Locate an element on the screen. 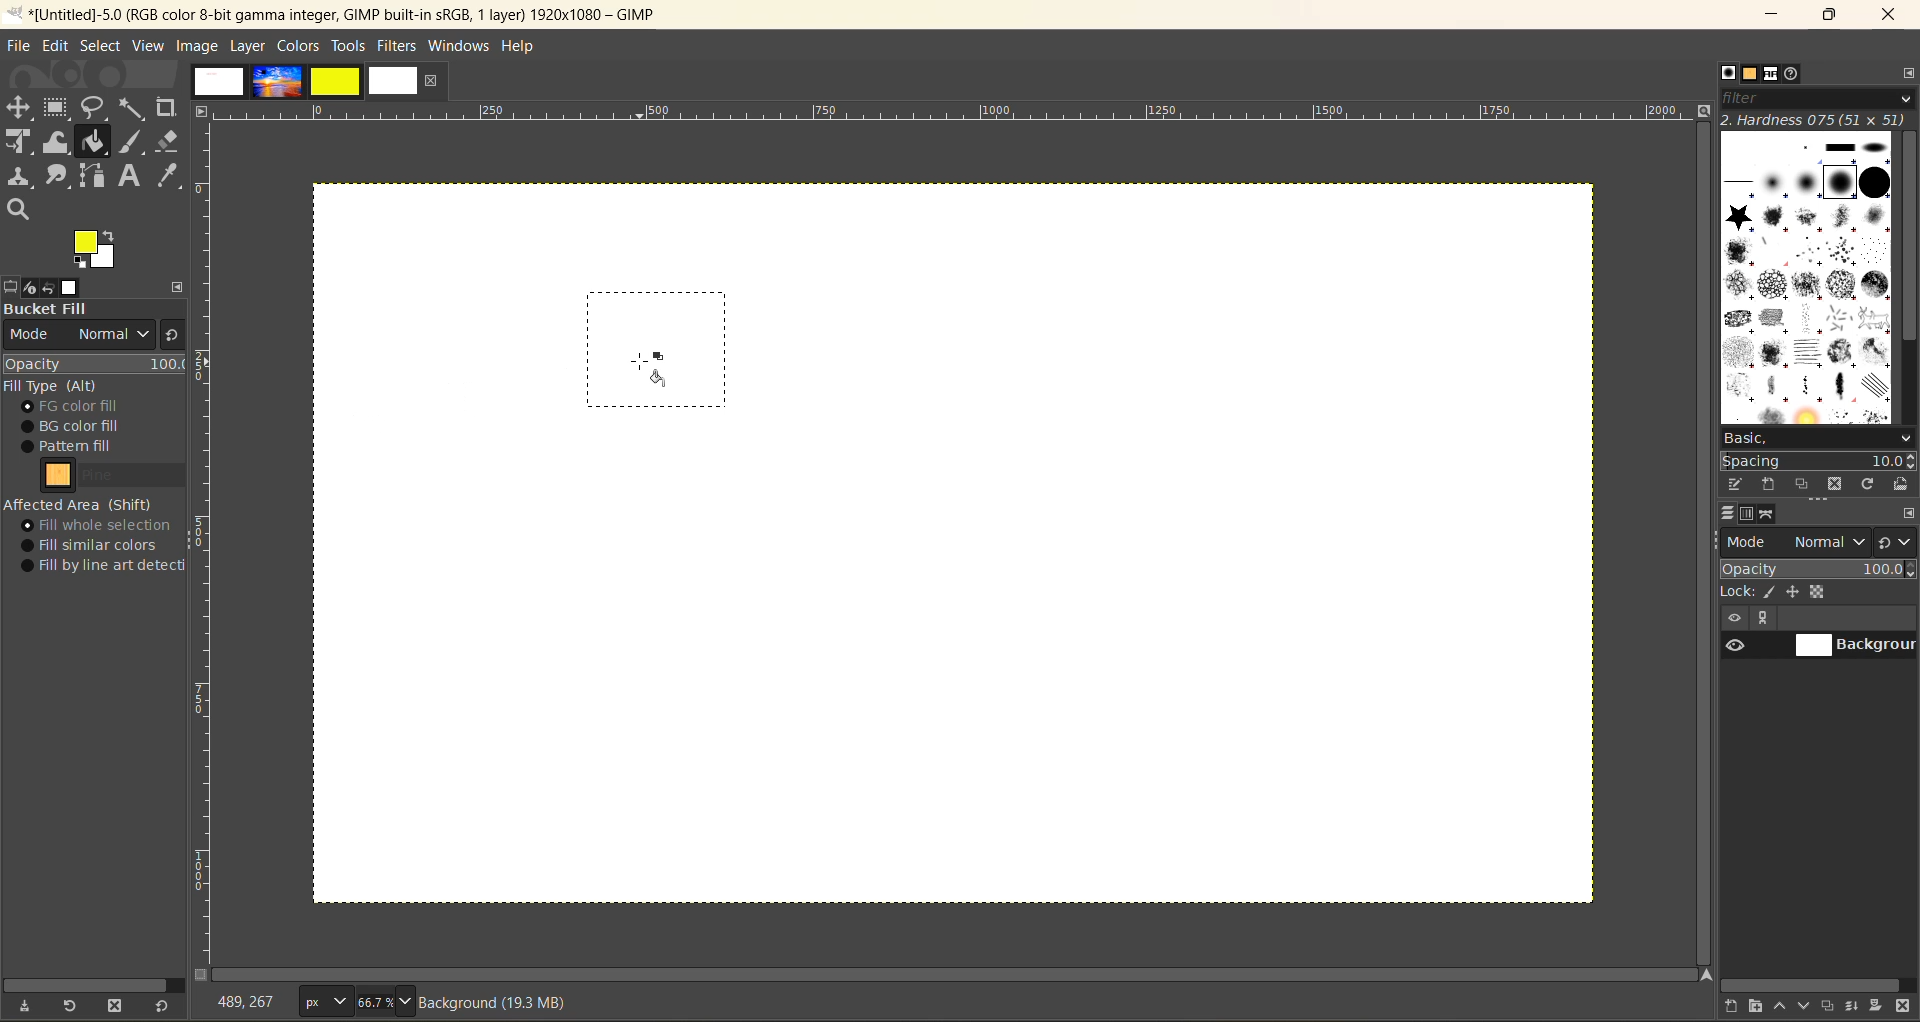  minimize is located at coordinates (1775, 13).